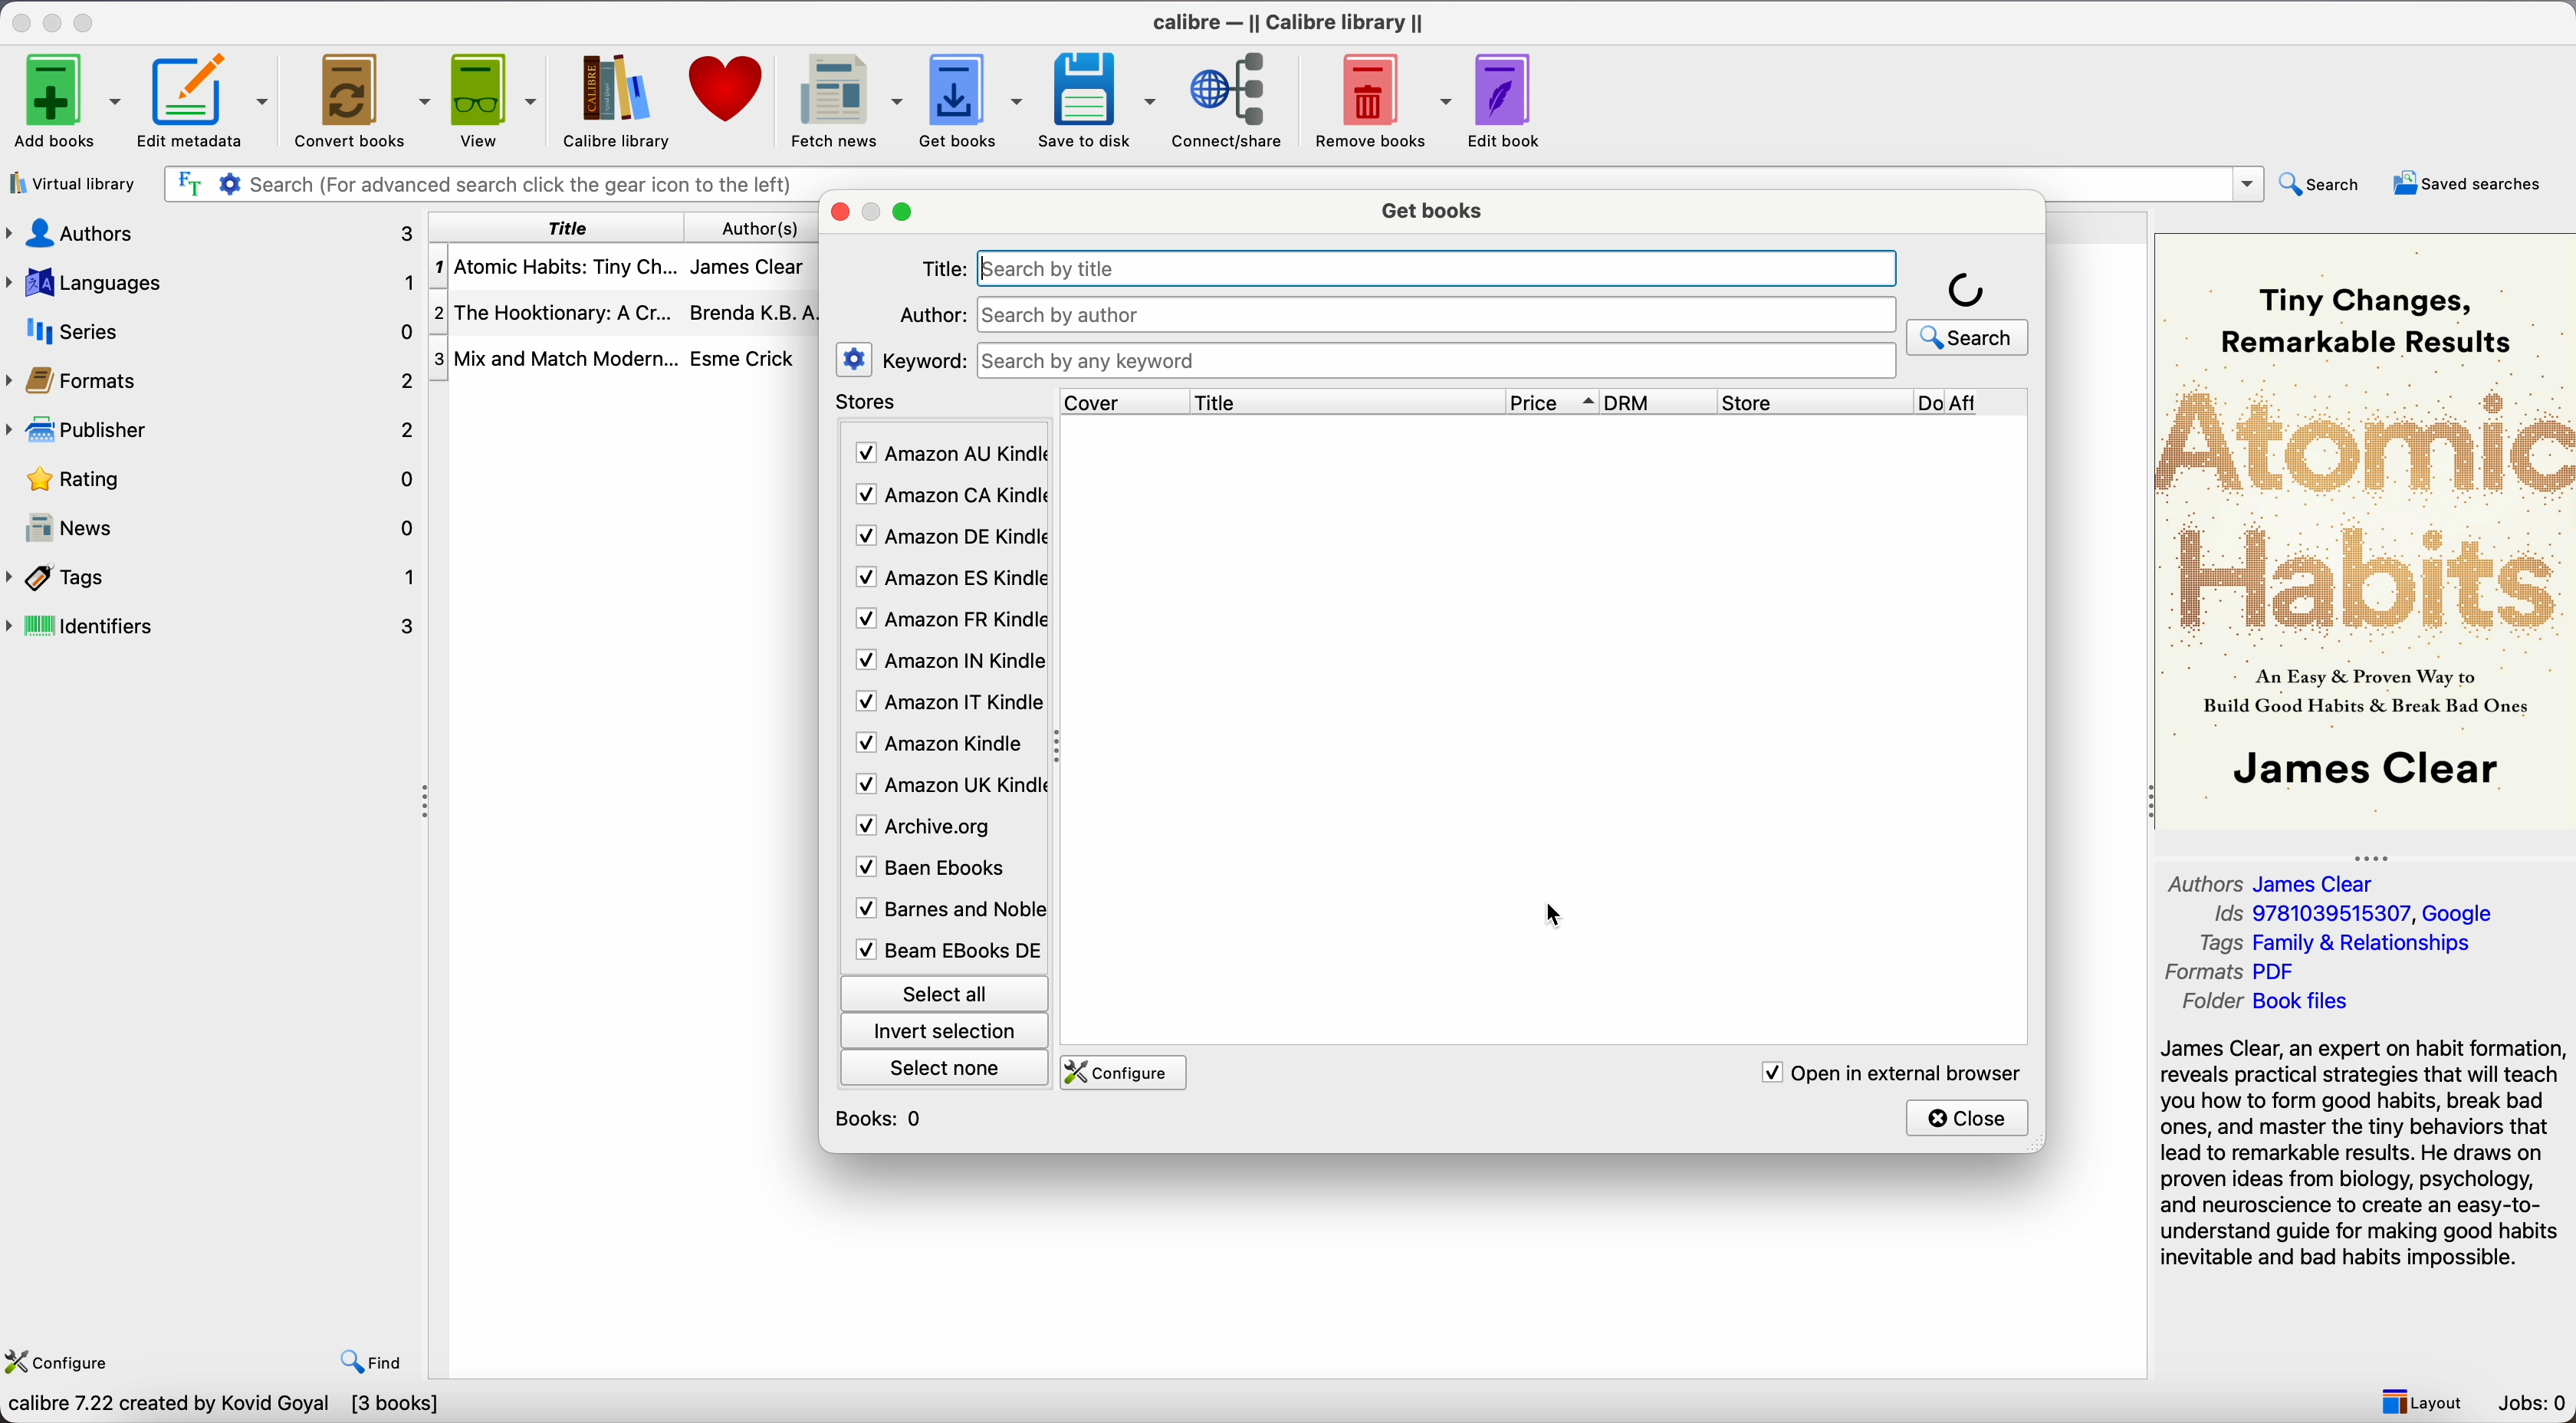  Describe the element at coordinates (2365, 1153) in the screenshot. I see `synopsis` at that location.